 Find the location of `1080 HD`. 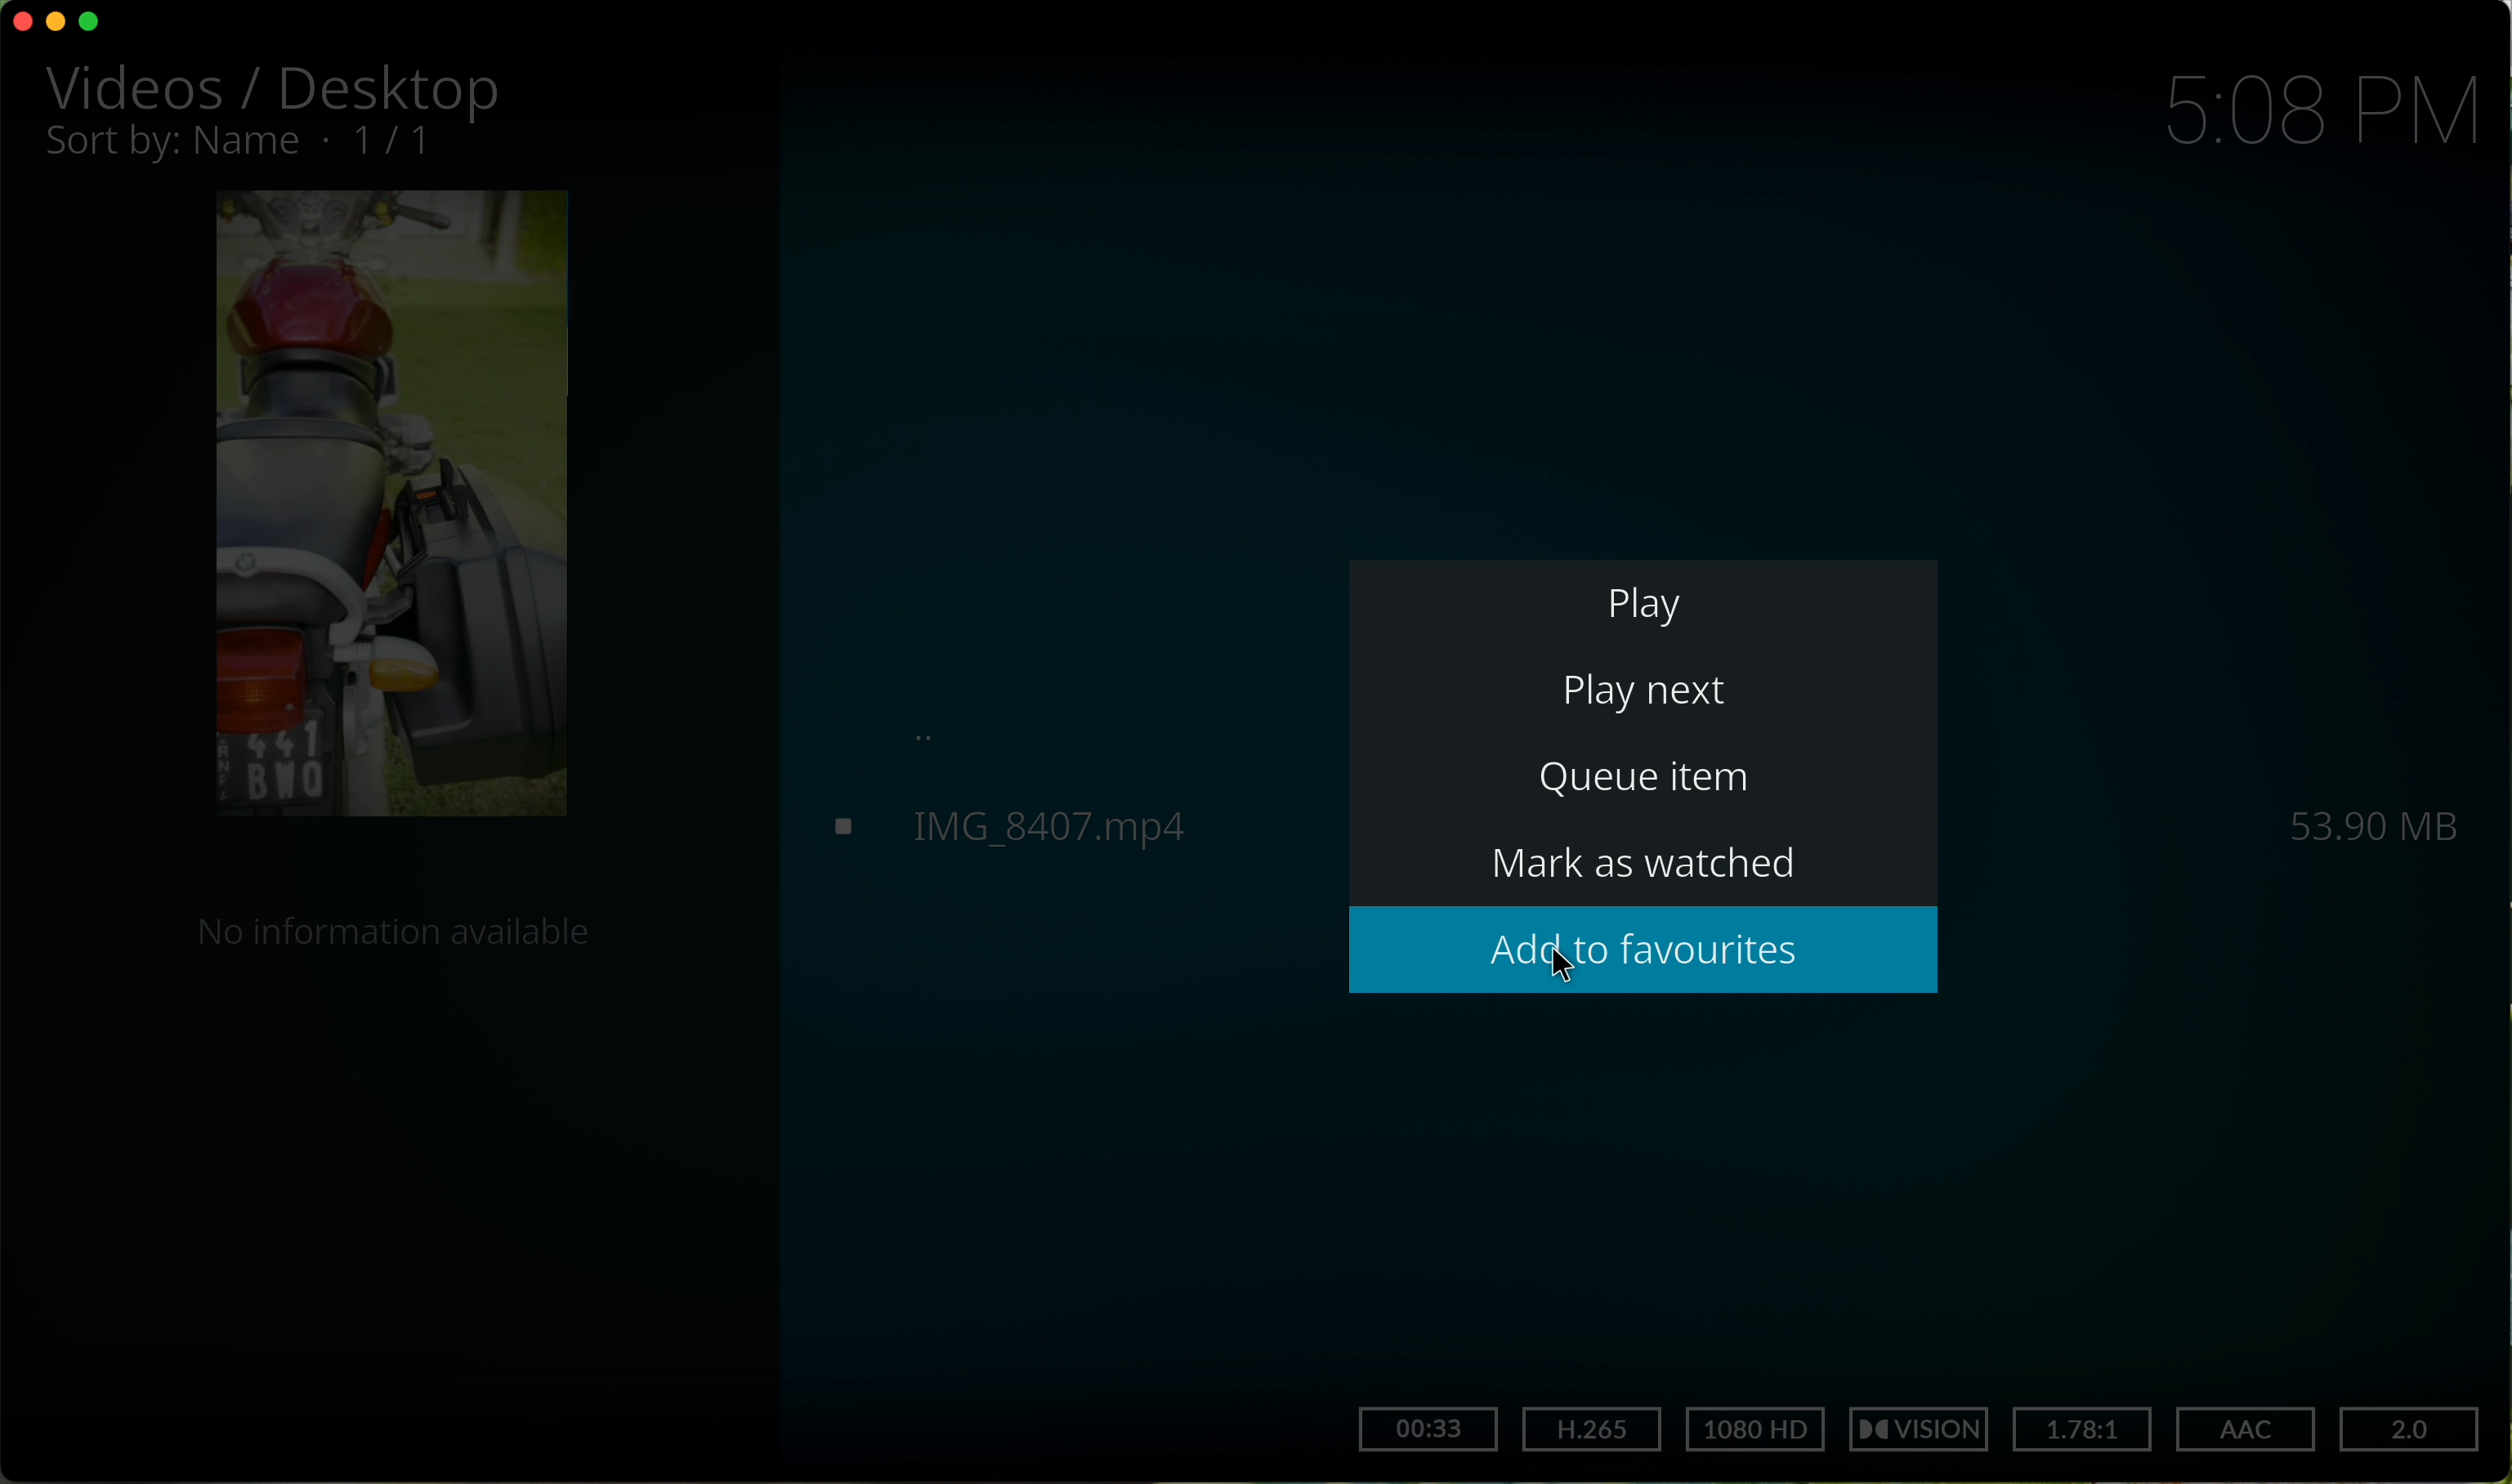

1080 HD is located at coordinates (1755, 1430).